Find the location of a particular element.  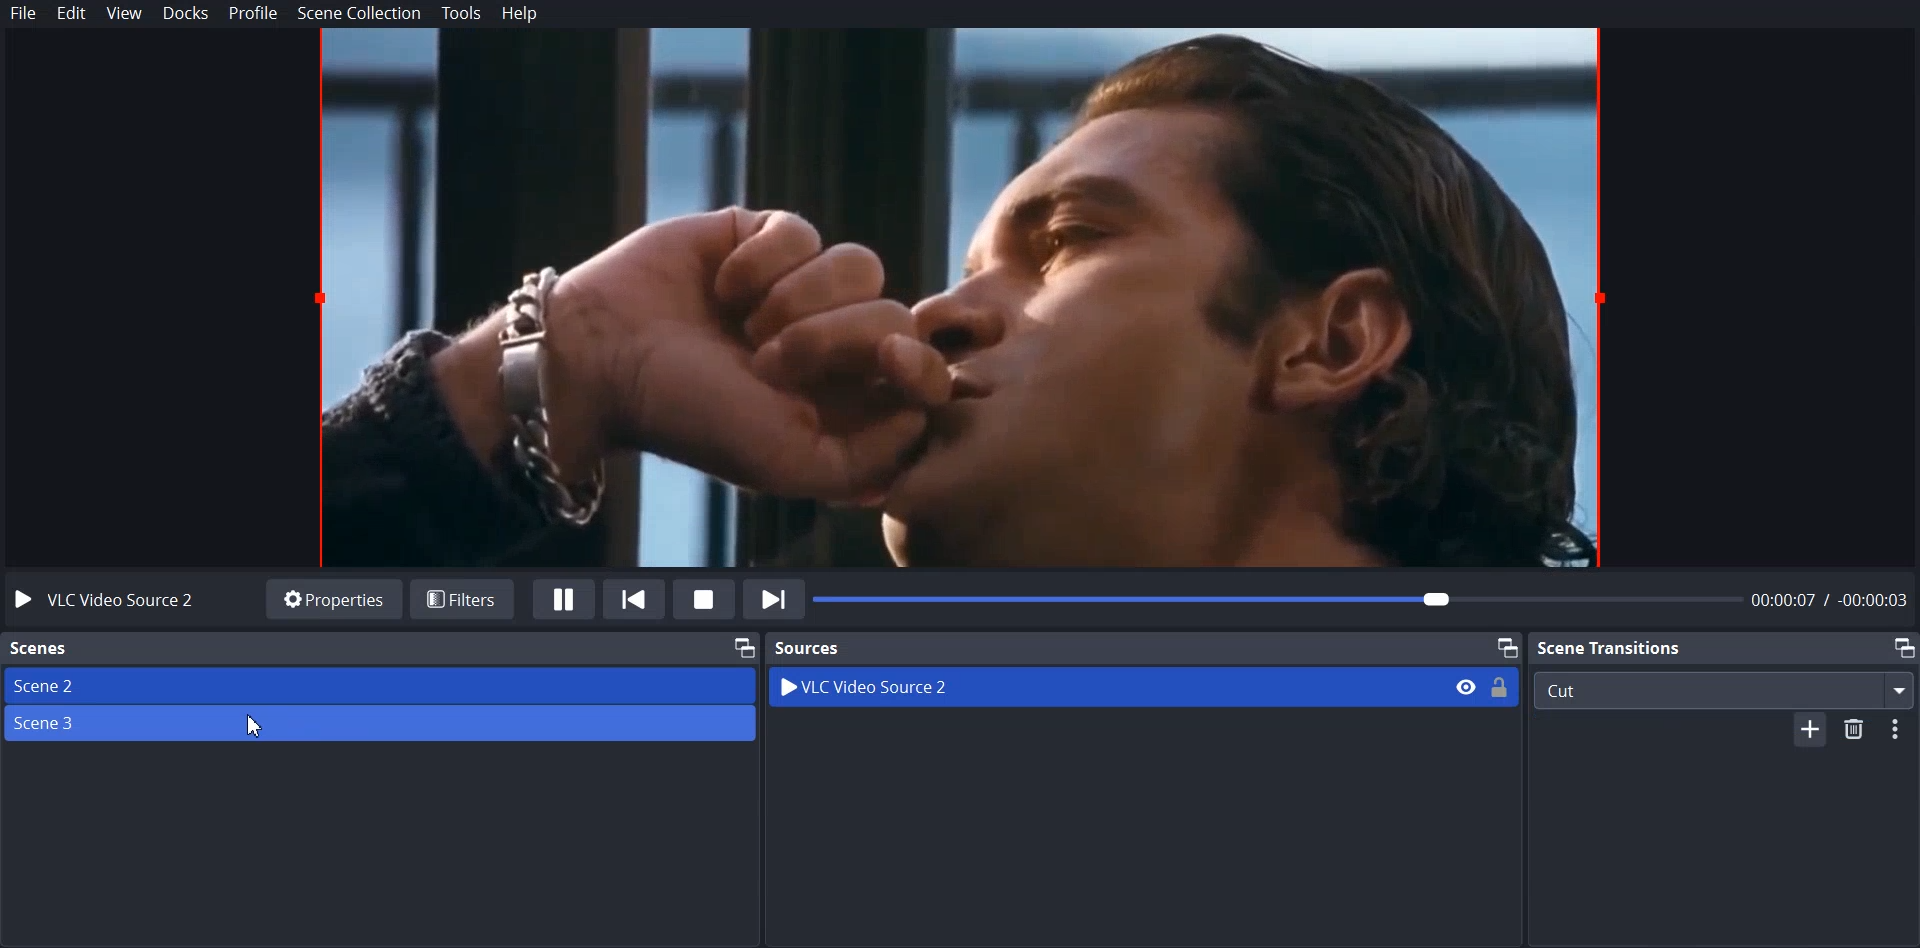

VLC Video Source is located at coordinates (112, 599).